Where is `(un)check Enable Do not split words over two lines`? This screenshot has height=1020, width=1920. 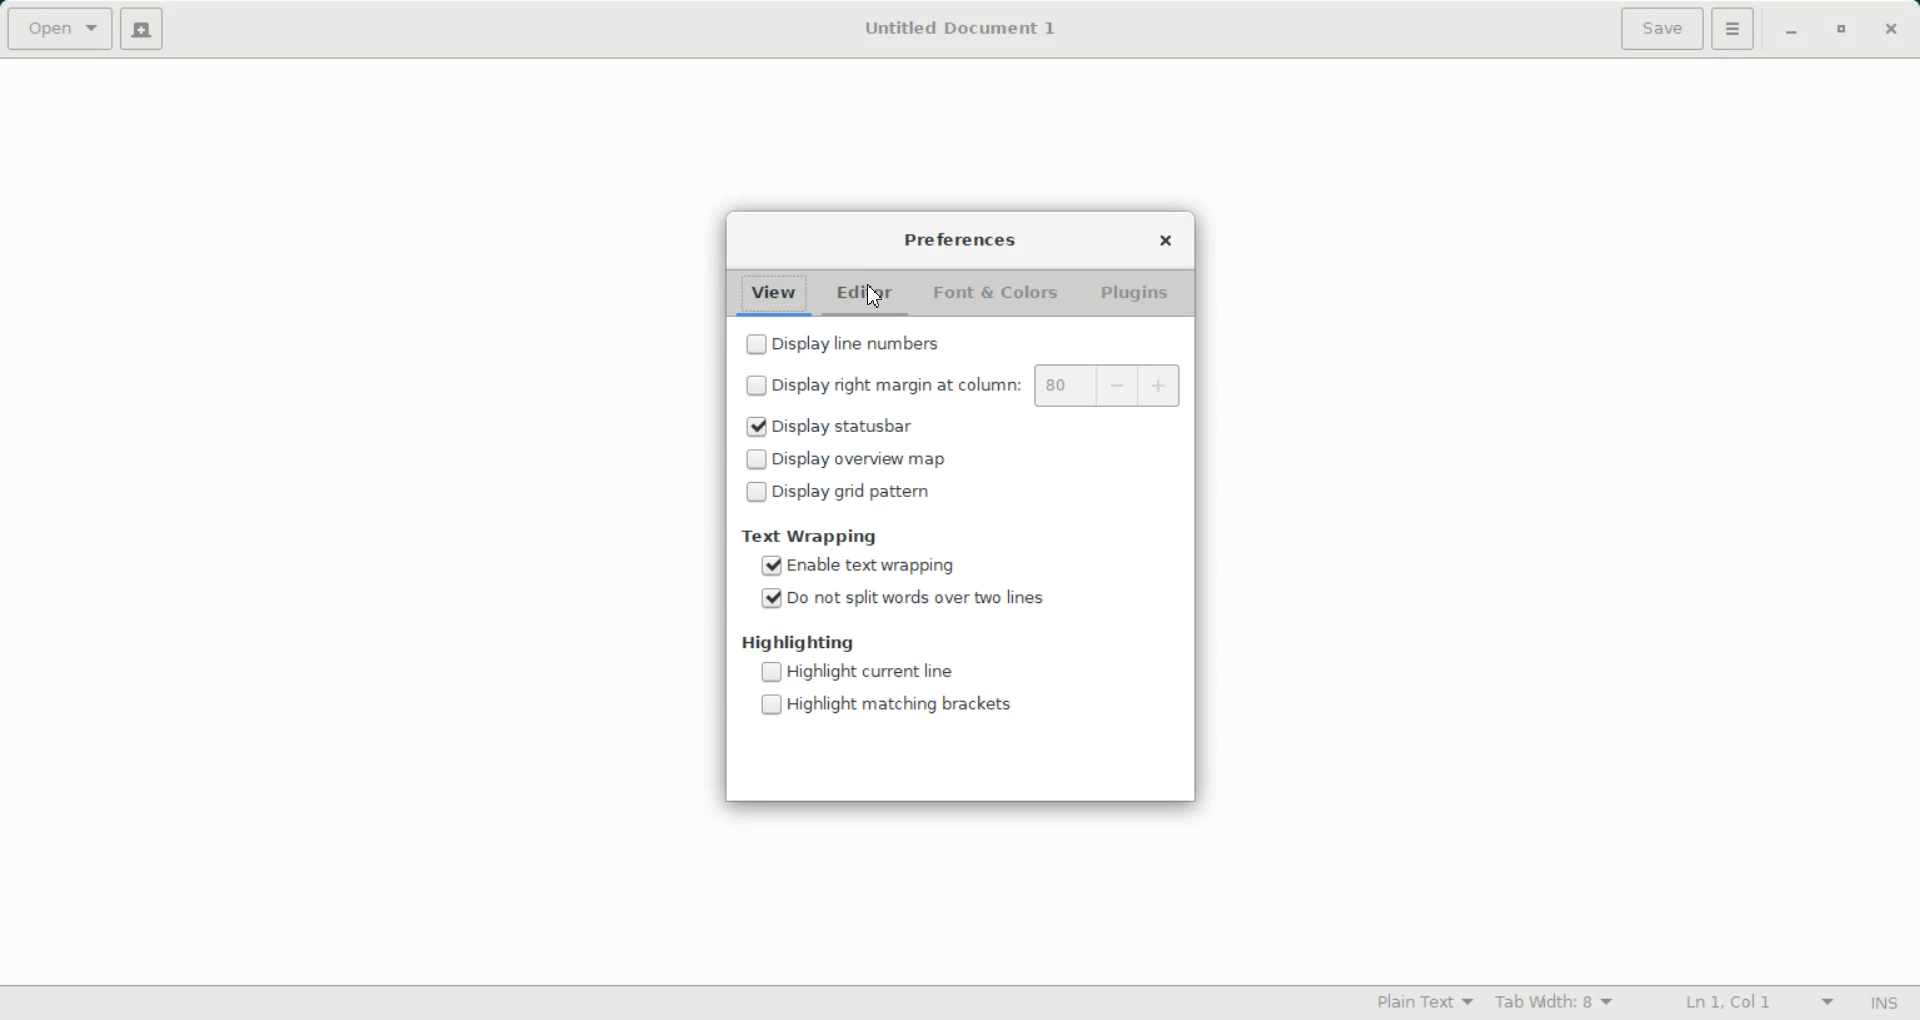 (un)check Enable Do not split words over two lines is located at coordinates (901, 598).